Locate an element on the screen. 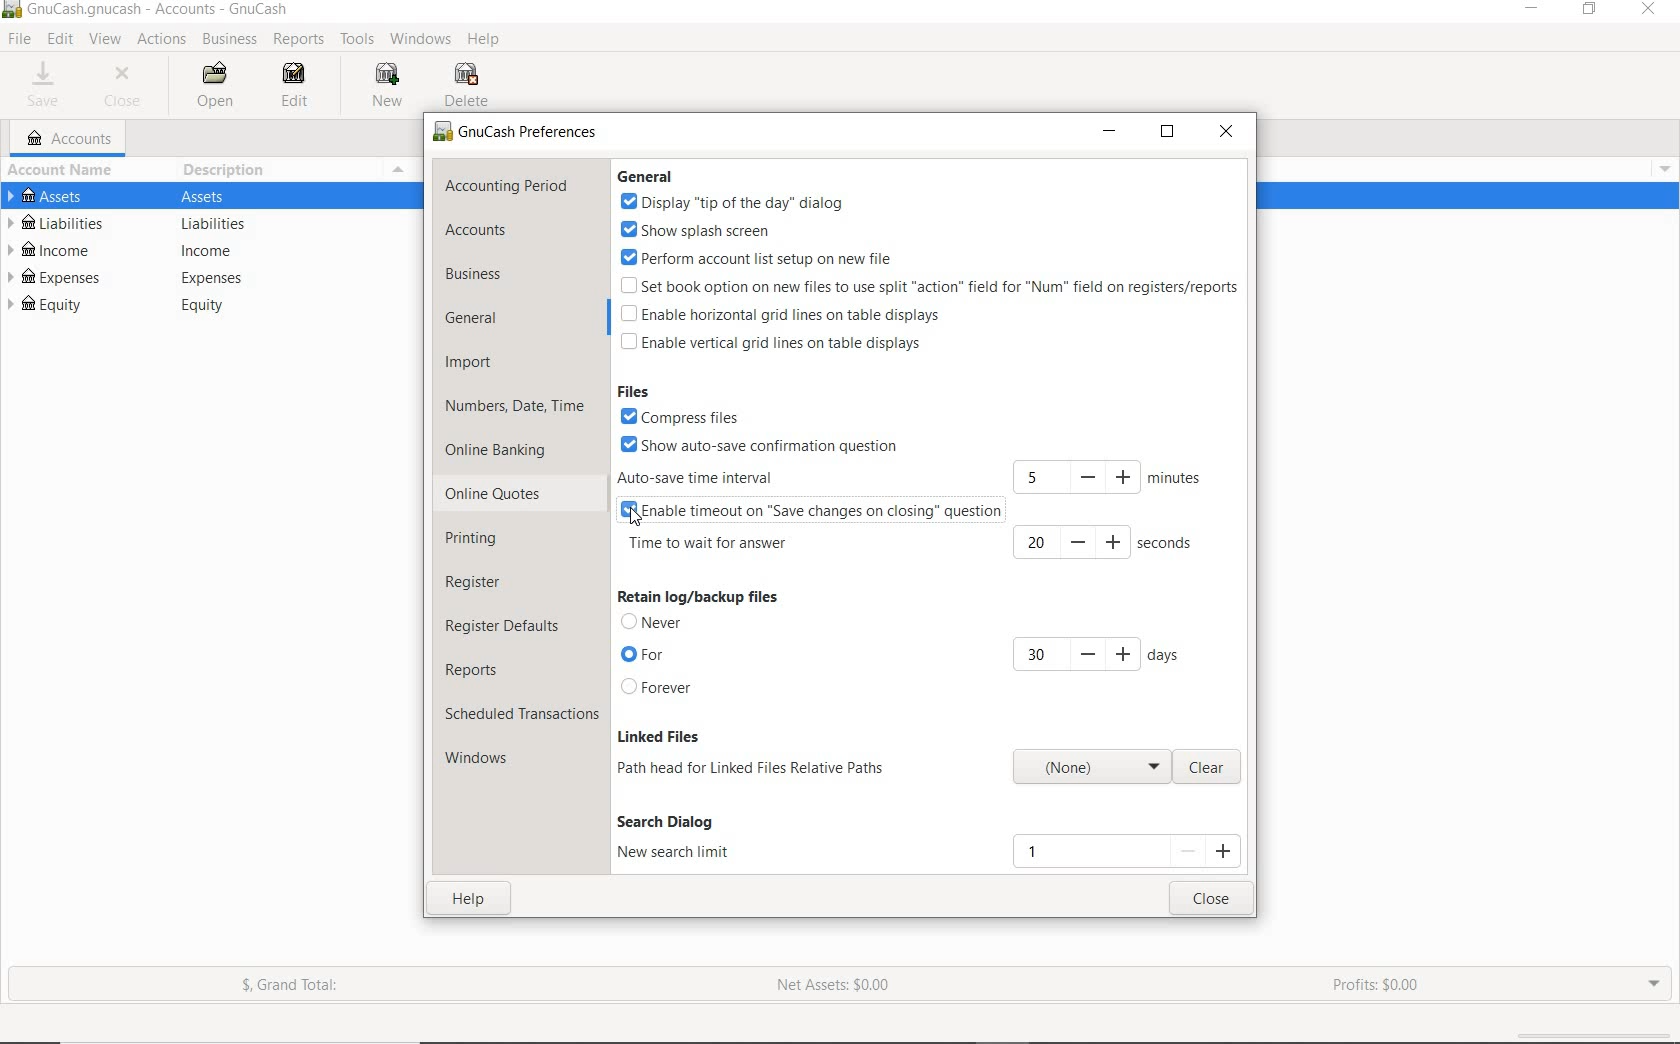 The height and width of the screenshot is (1044, 1680). OPEN is located at coordinates (223, 85).